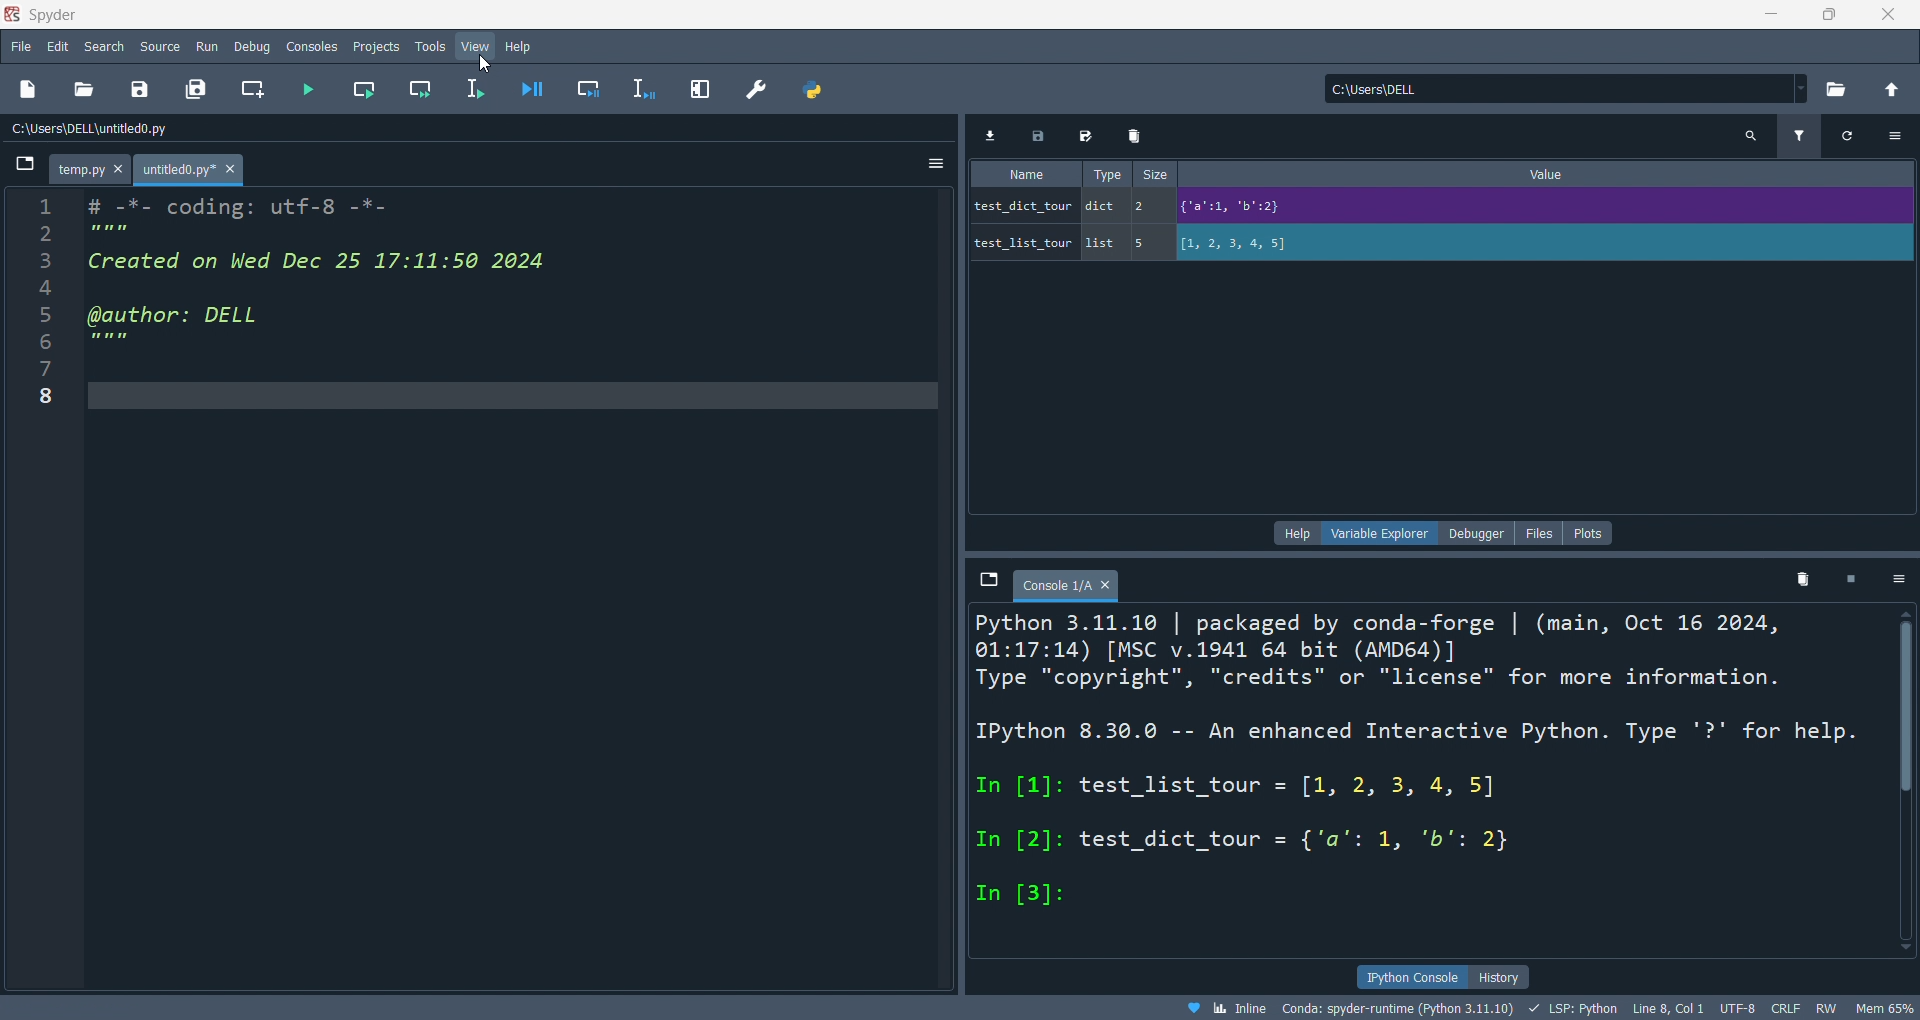 Image resolution: width=1920 pixels, height=1020 pixels. Describe the element at coordinates (480, 88) in the screenshot. I see `run line` at that location.